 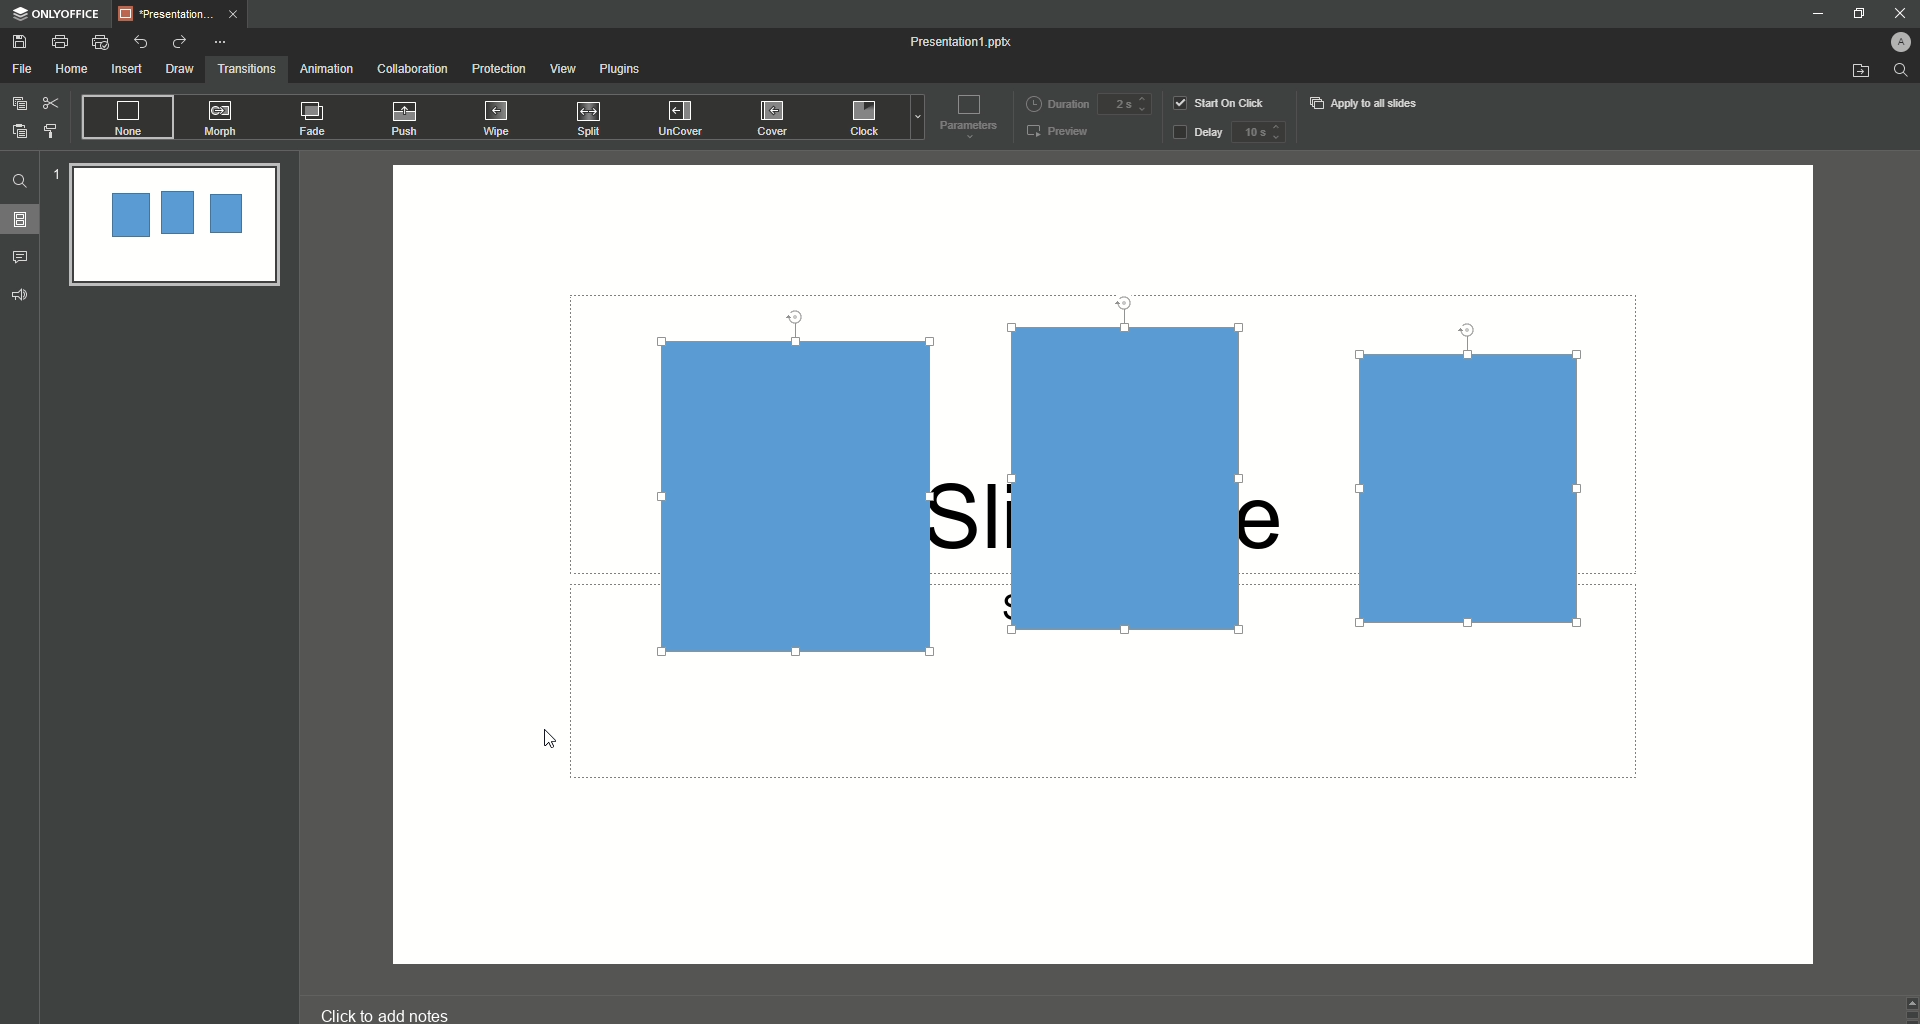 I want to click on Apply to all slides, so click(x=1366, y=103).